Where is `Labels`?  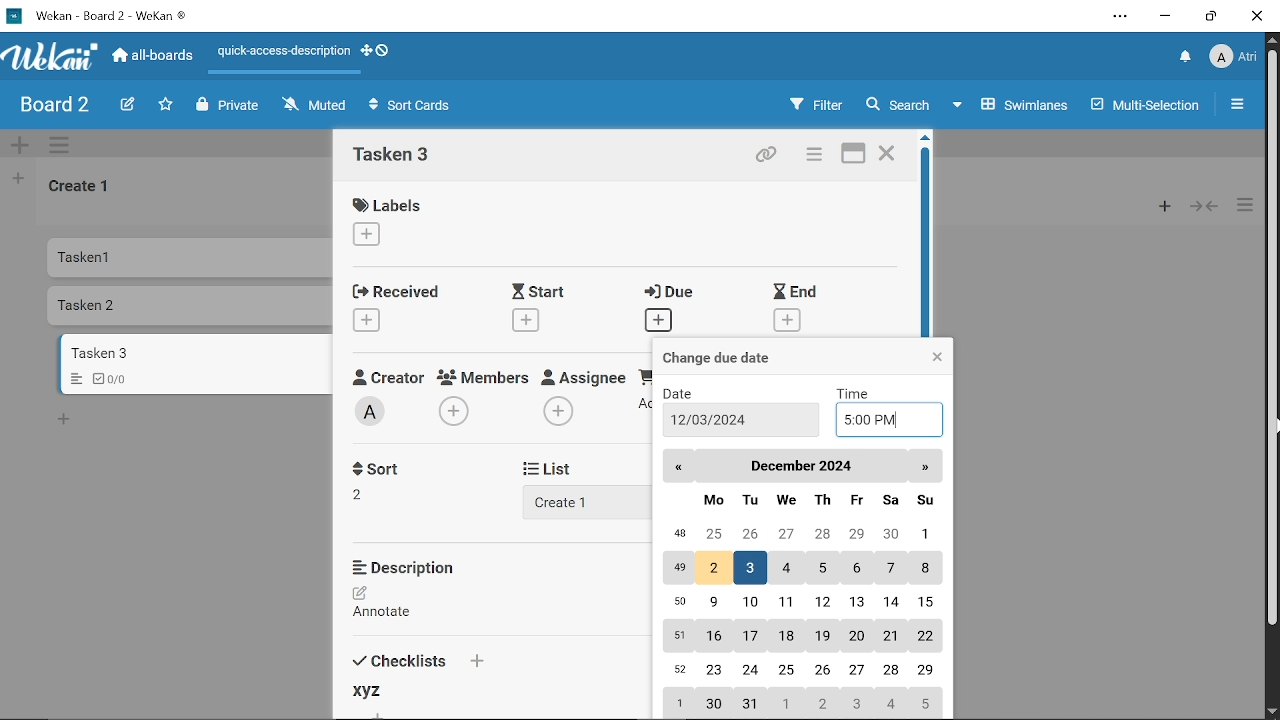 Labels is located at coordinates (392, 204).